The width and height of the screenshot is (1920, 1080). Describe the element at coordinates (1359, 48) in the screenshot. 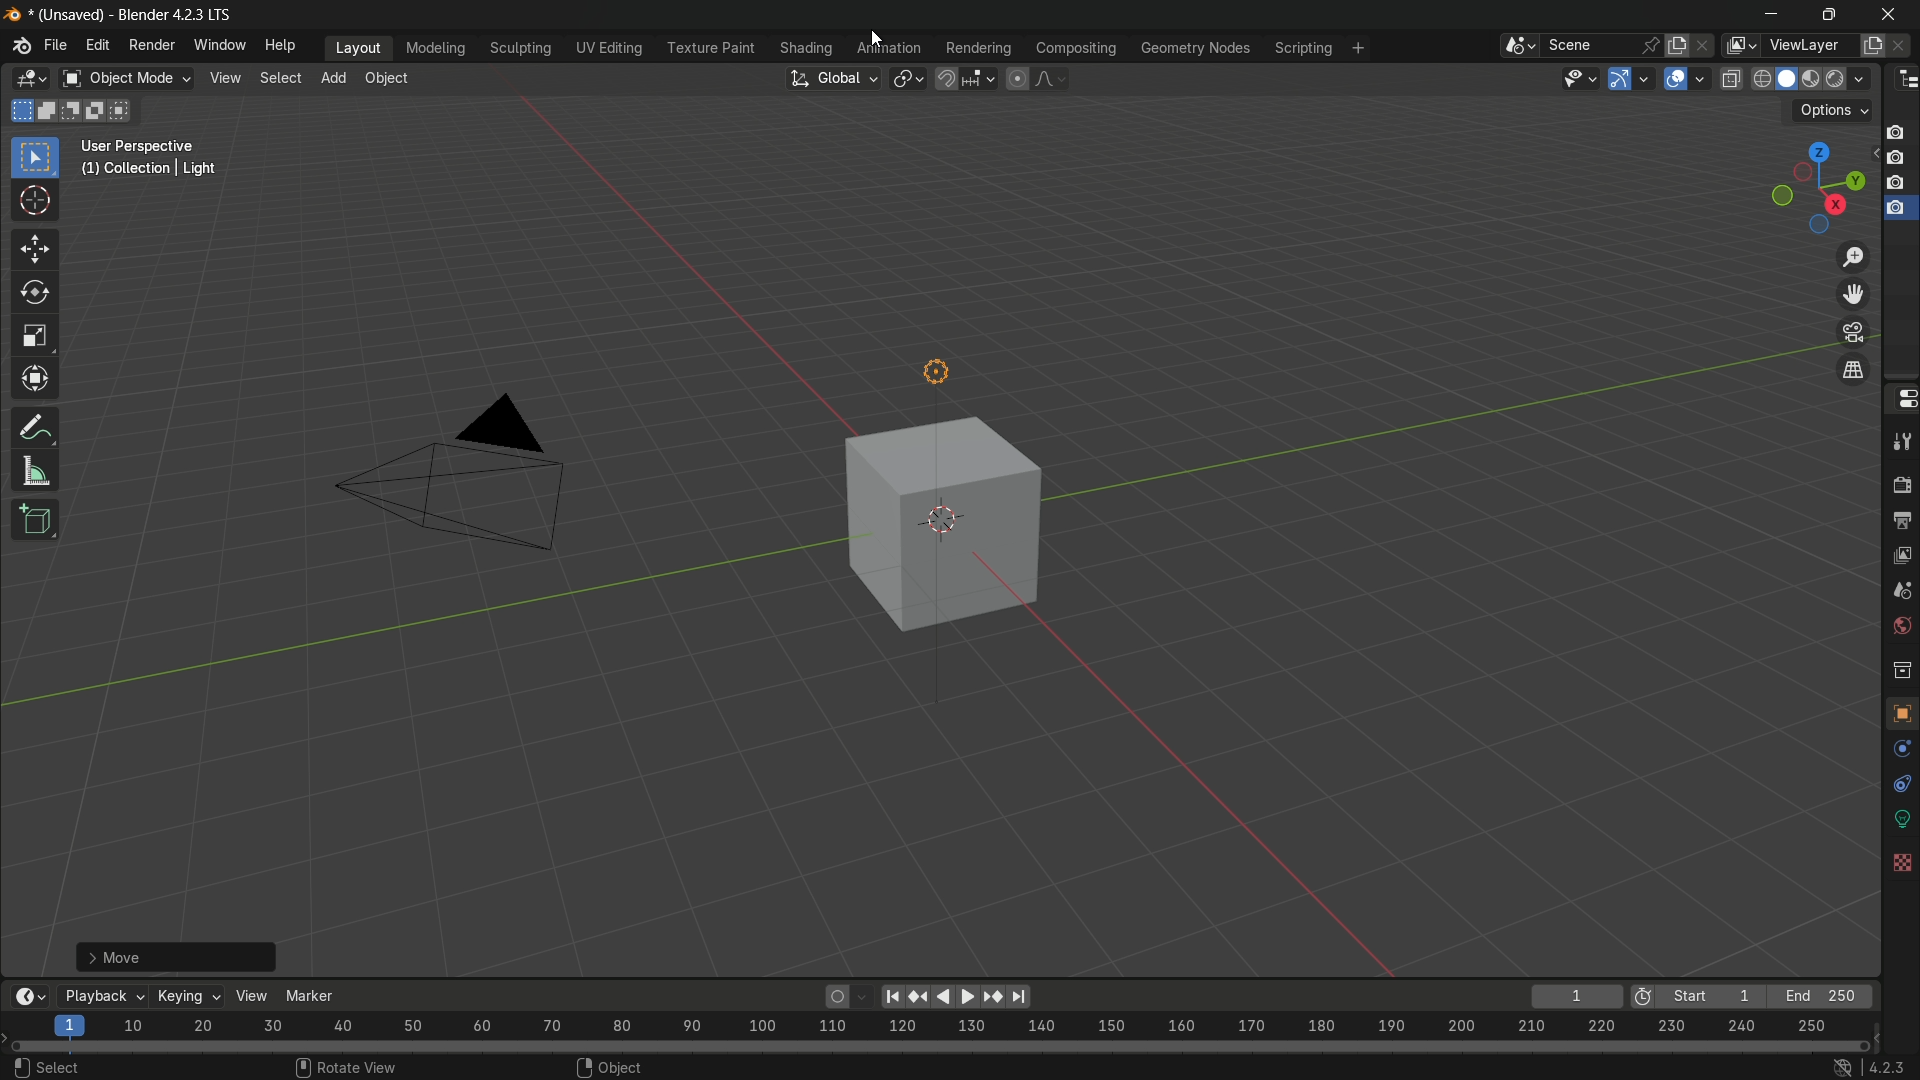

I see `add workspace` at that location.